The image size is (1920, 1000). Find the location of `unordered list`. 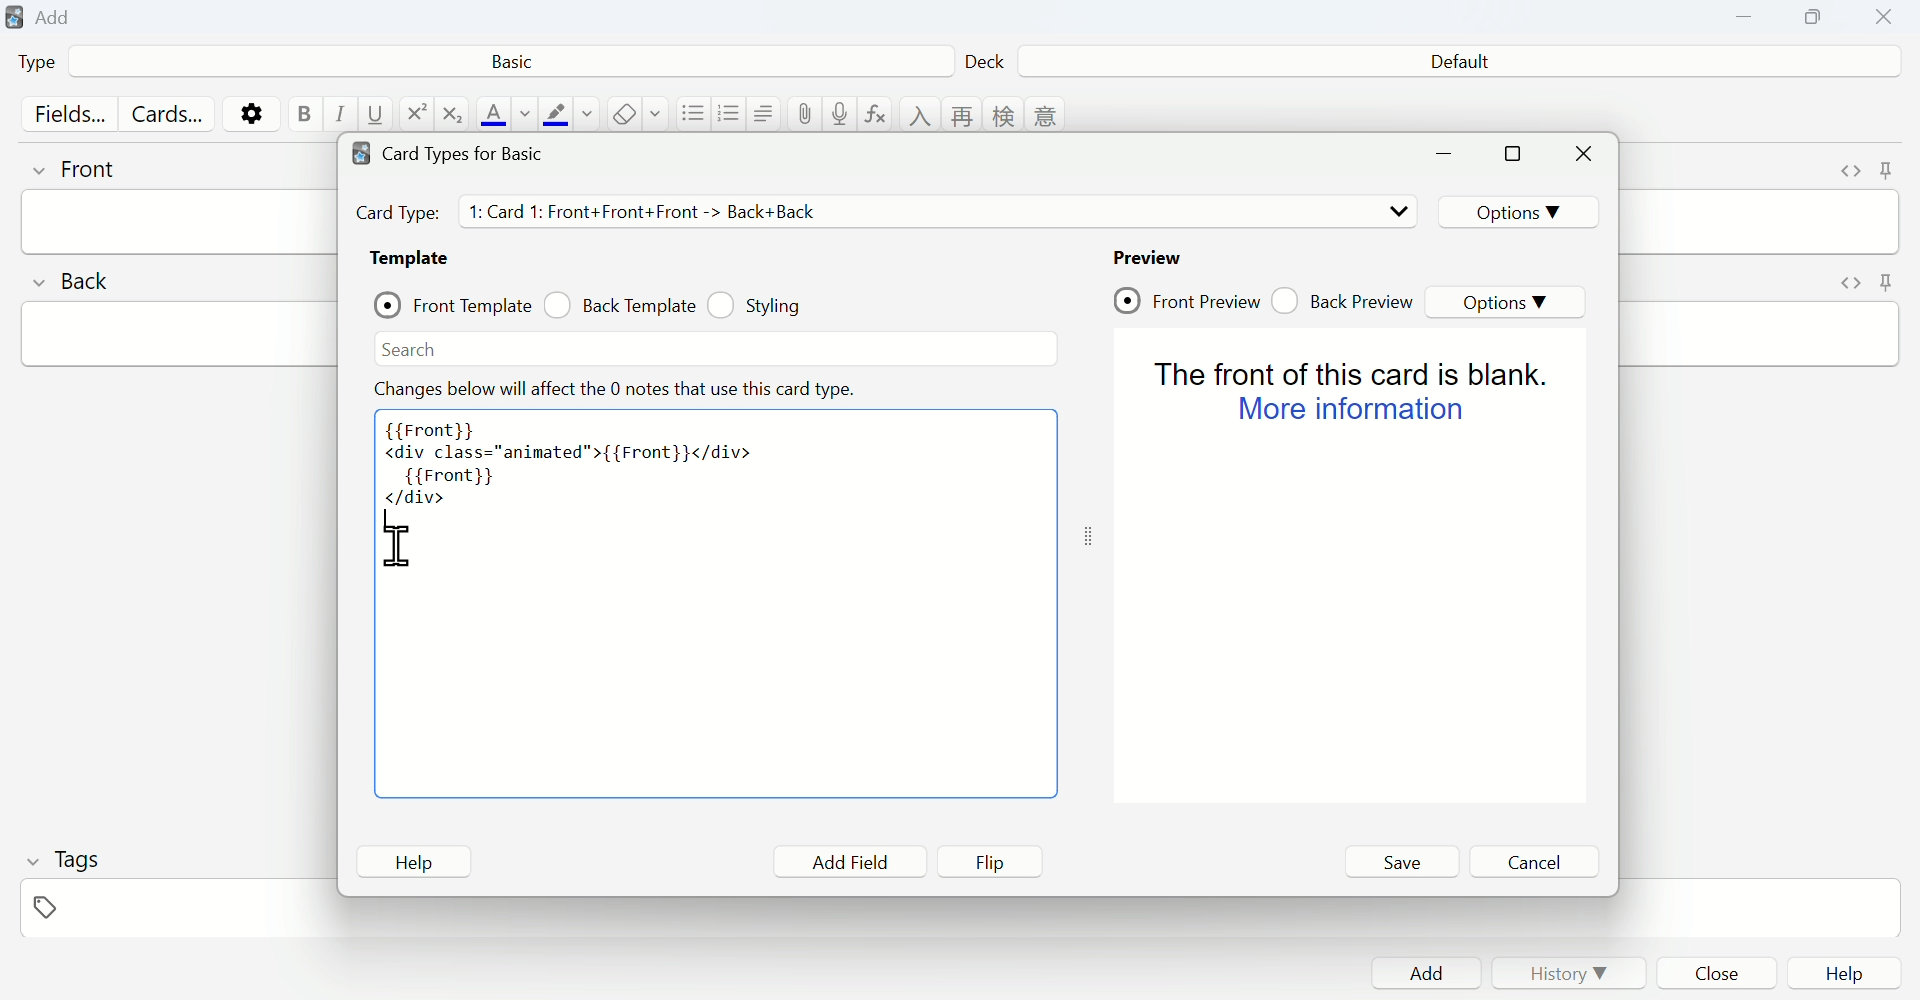

unordered list is located at coordinates (692, 114).